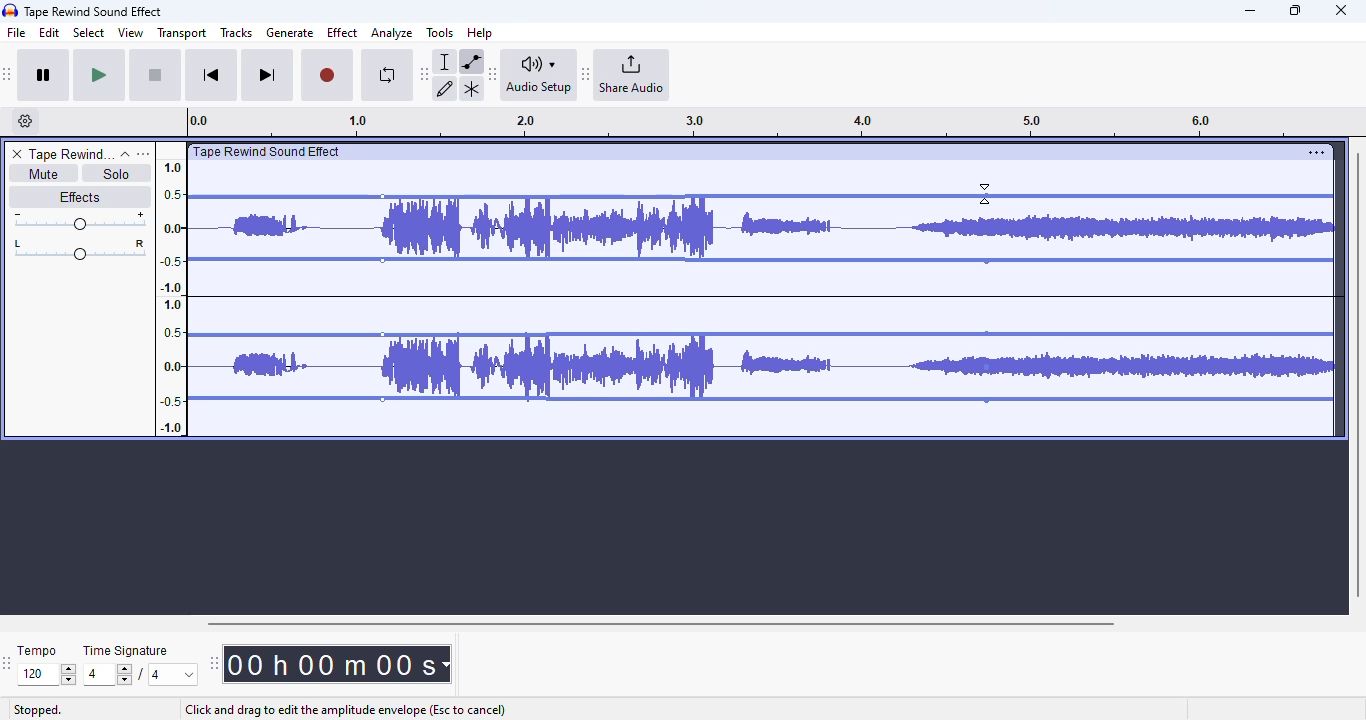 This screenshot has width=1366, height=720. Describe the element at coordinates (447, 61) in the screenshot. I see `selection tool` at that location.